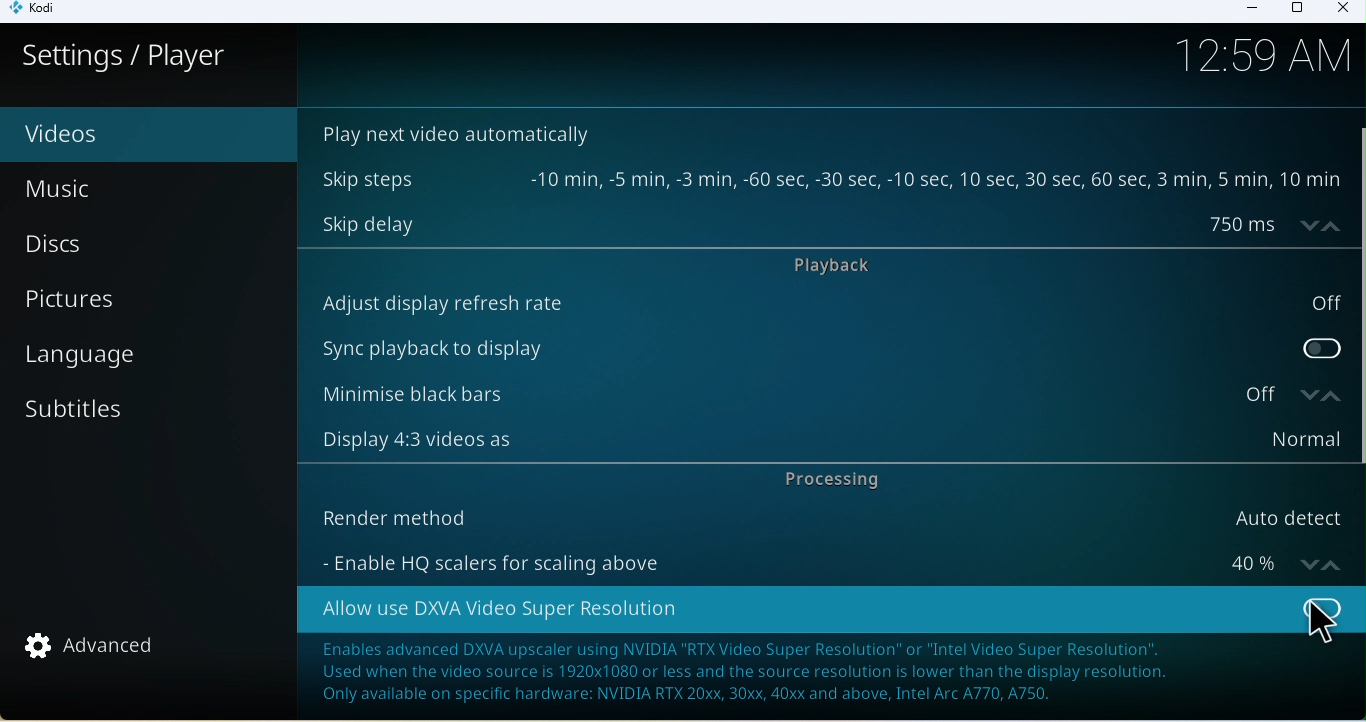 This screenshot has height=722, width=1366. What do you see at coordinates (1357, 294) in the screenshot?
I see `vertical scroll bar` at bounding box center [1357, 294].